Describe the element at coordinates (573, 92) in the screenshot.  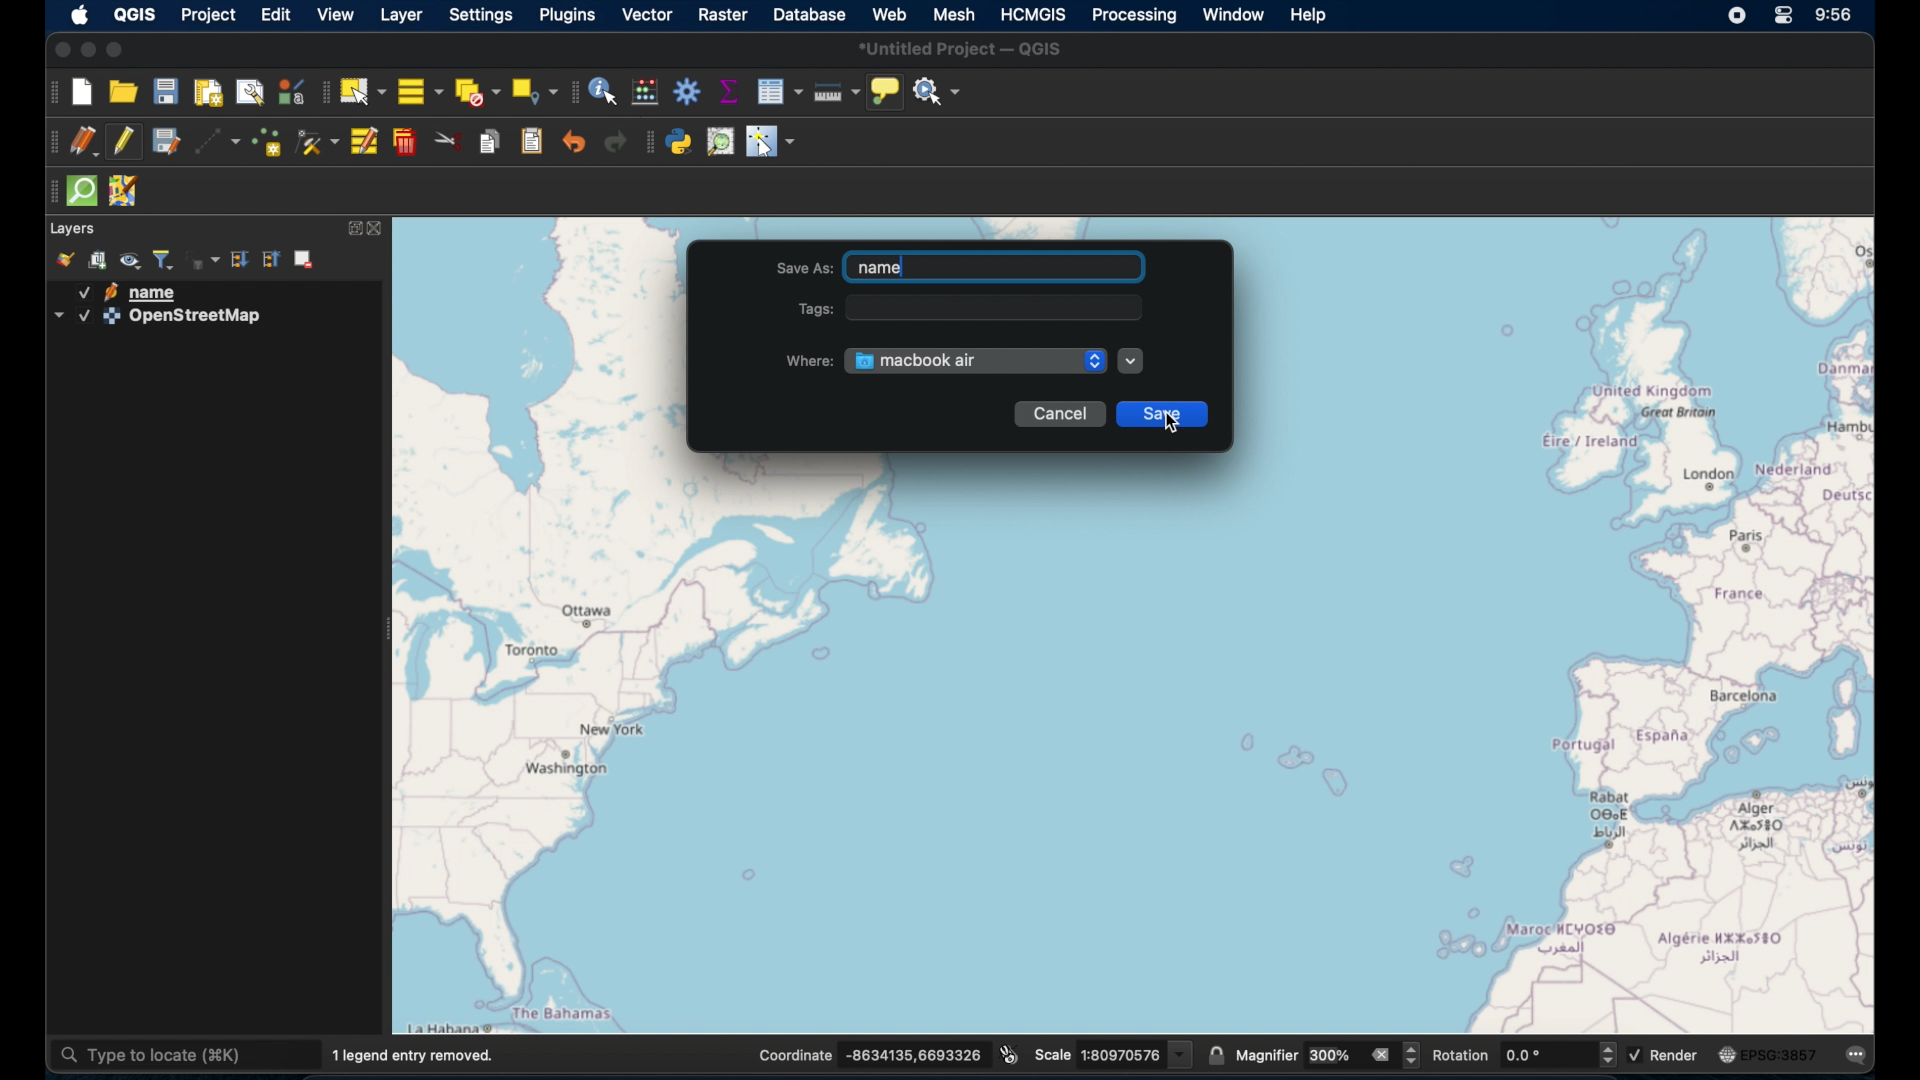
I see `attributes toolbar` at that location.